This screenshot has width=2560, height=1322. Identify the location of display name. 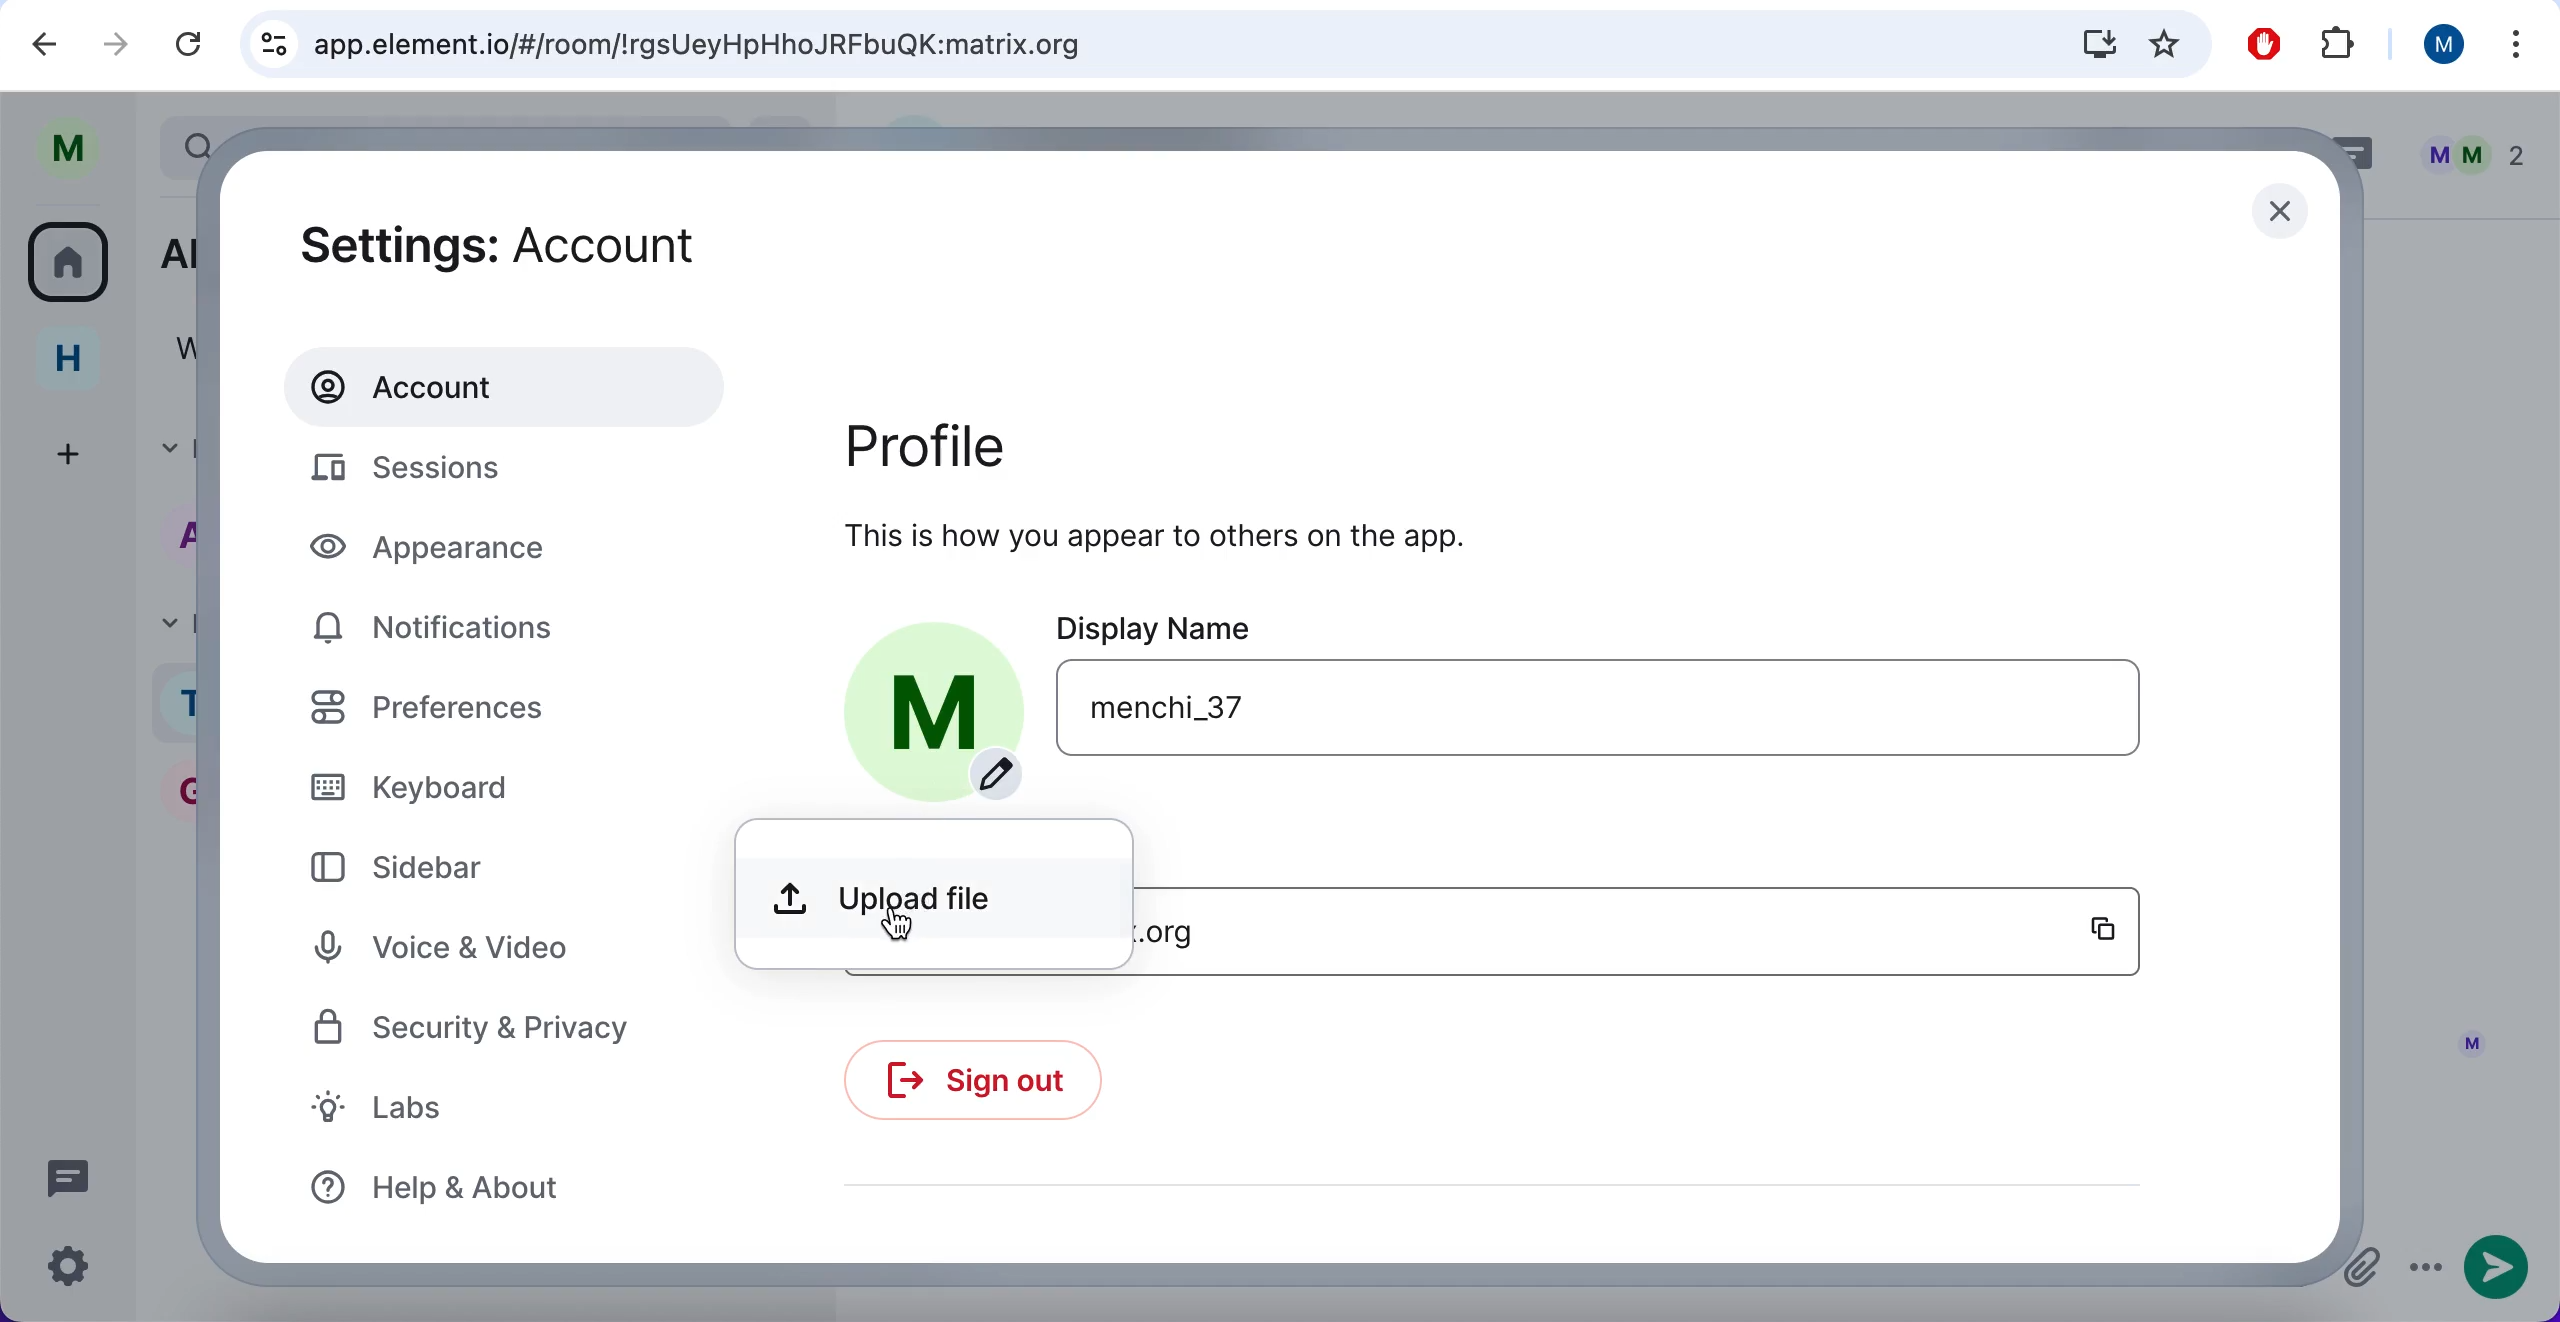
(1402, 626).